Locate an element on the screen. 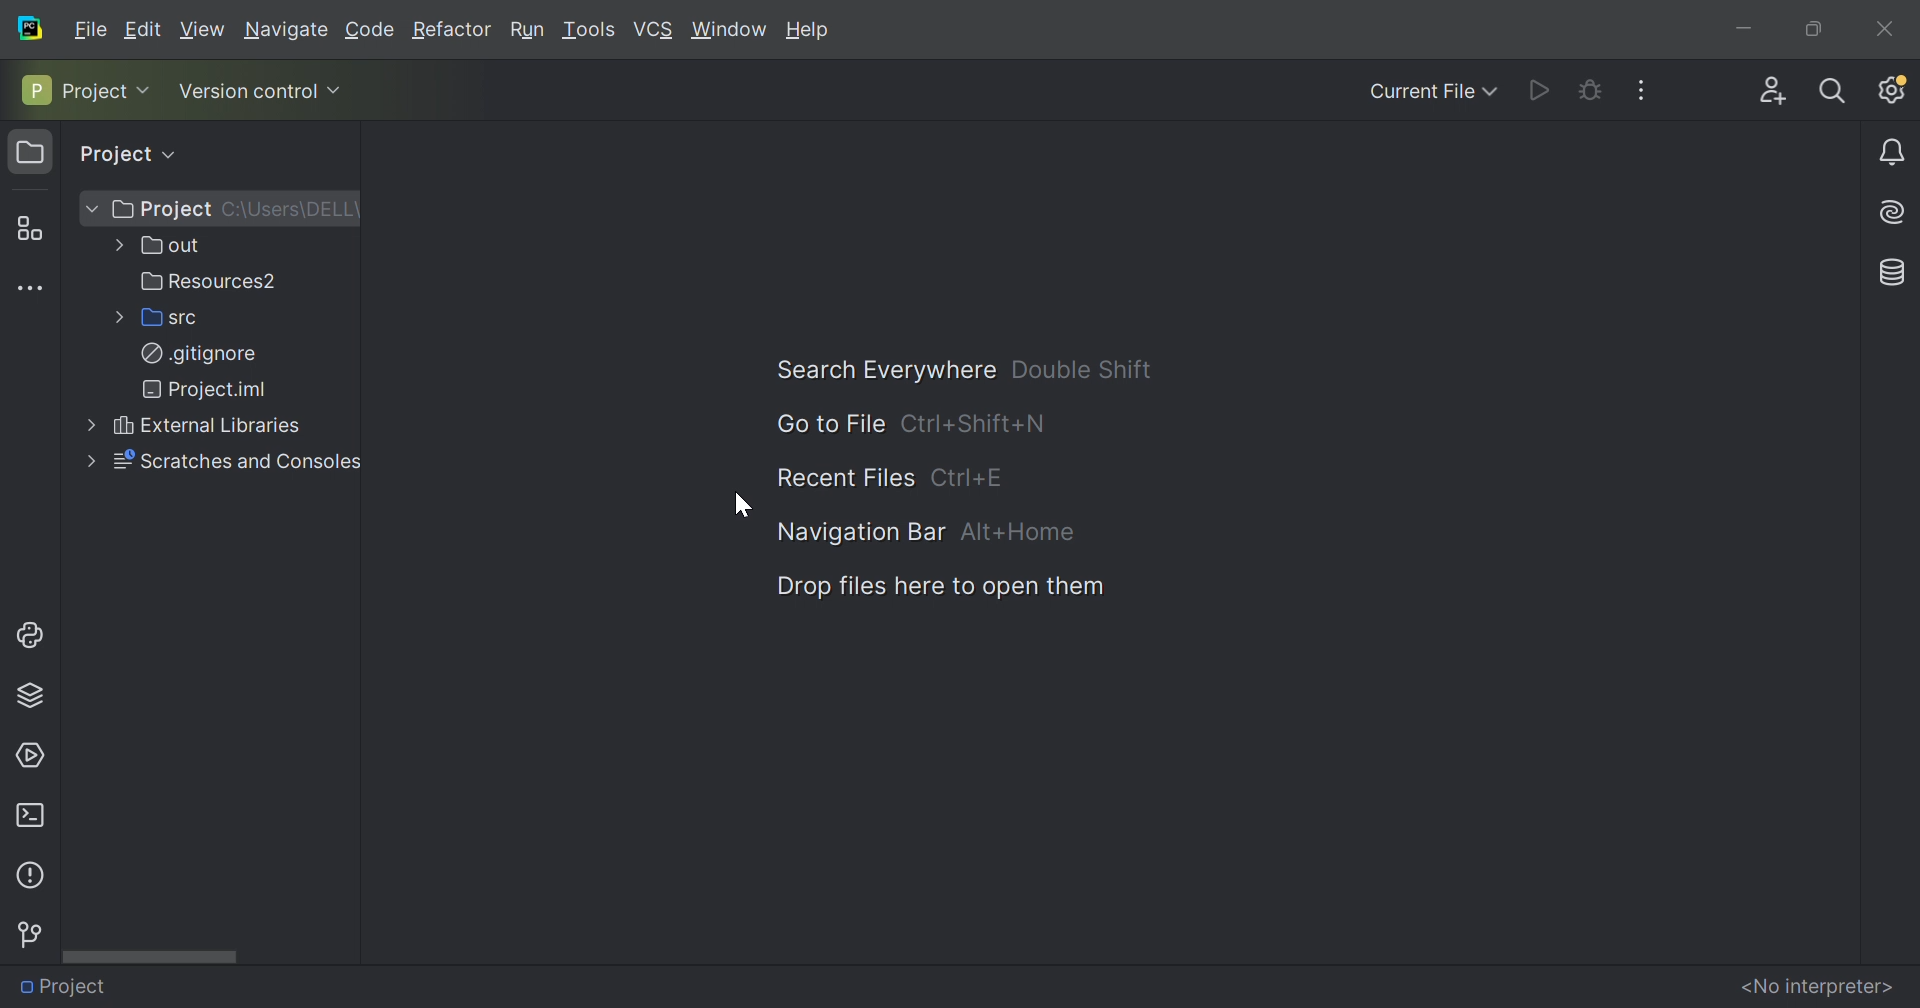 The width and height of the screenshot is (1920, 1008). More is located at coordinates (114, 247).